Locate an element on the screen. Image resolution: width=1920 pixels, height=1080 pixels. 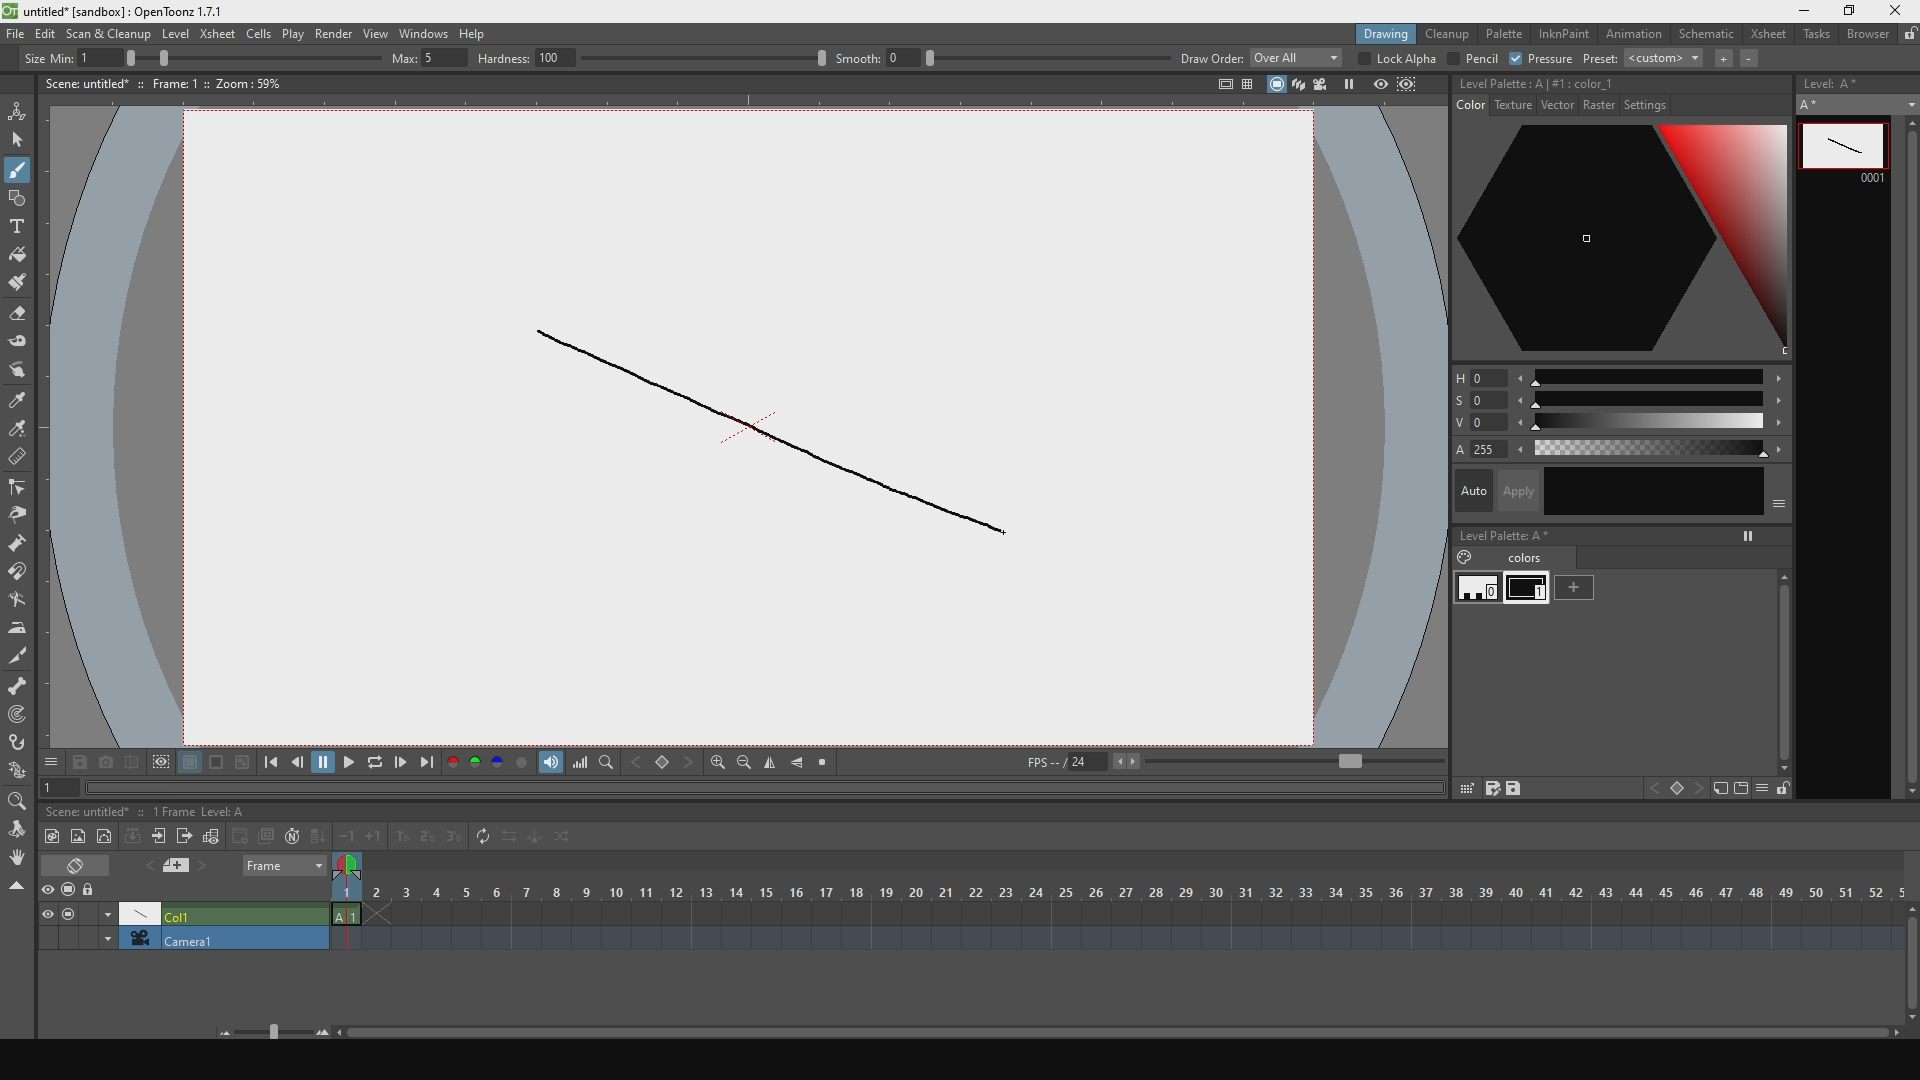
inknpain is located at coordinates (1566, 36).